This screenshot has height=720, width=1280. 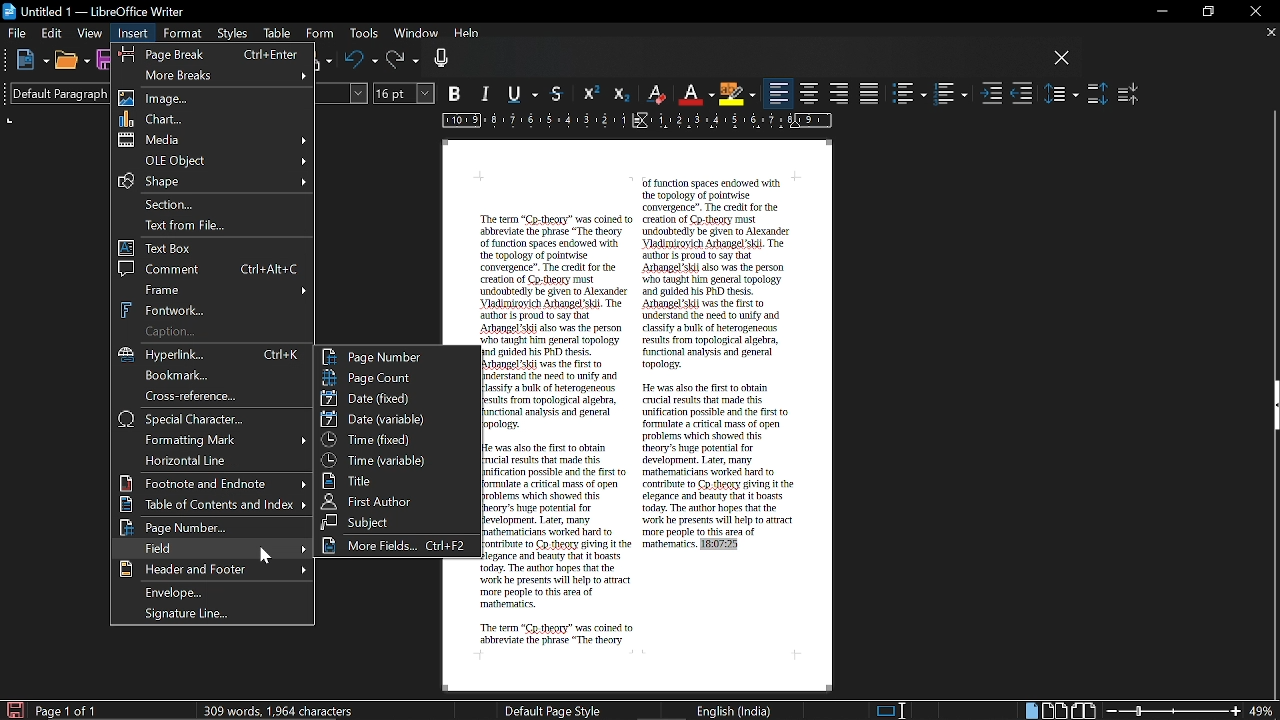 What do you see at coordinates (1263, 711) in the screenshot?
I see `Current zoom` at bounding box center [1263, 711].